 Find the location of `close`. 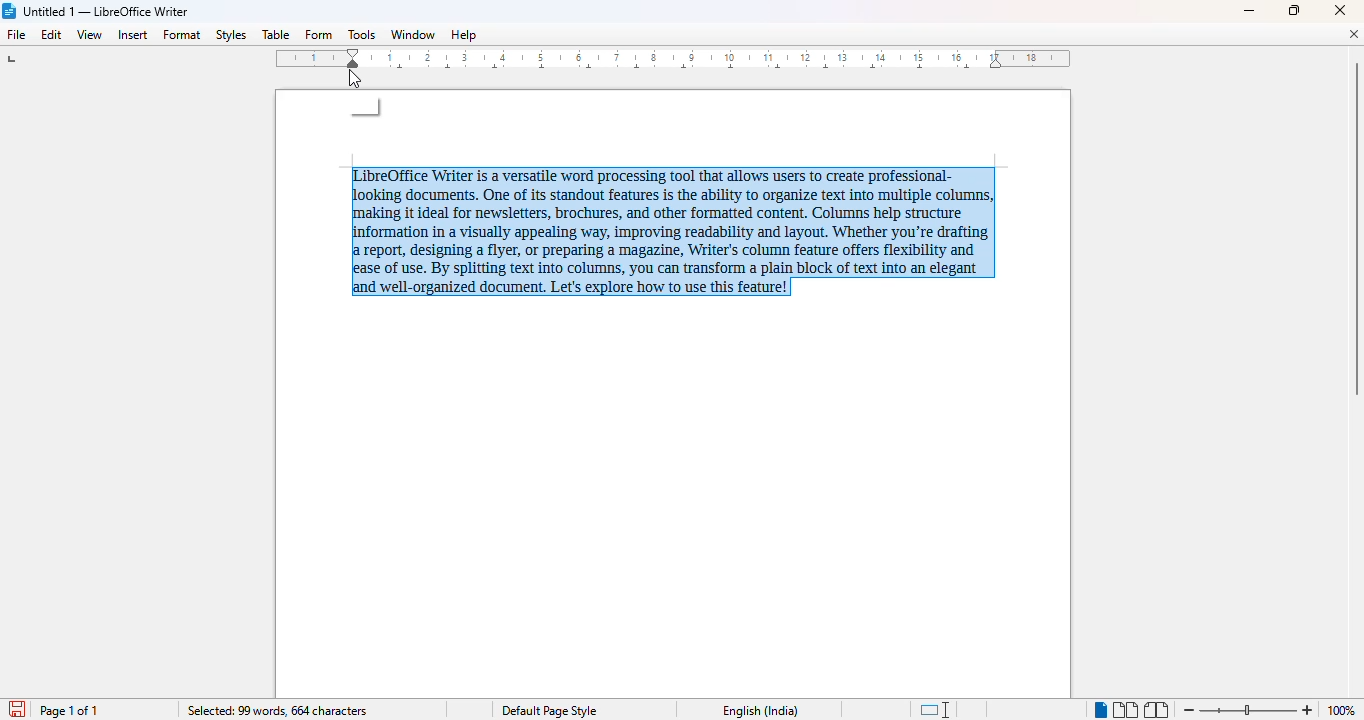

close is located at coordinates (1339, 10).